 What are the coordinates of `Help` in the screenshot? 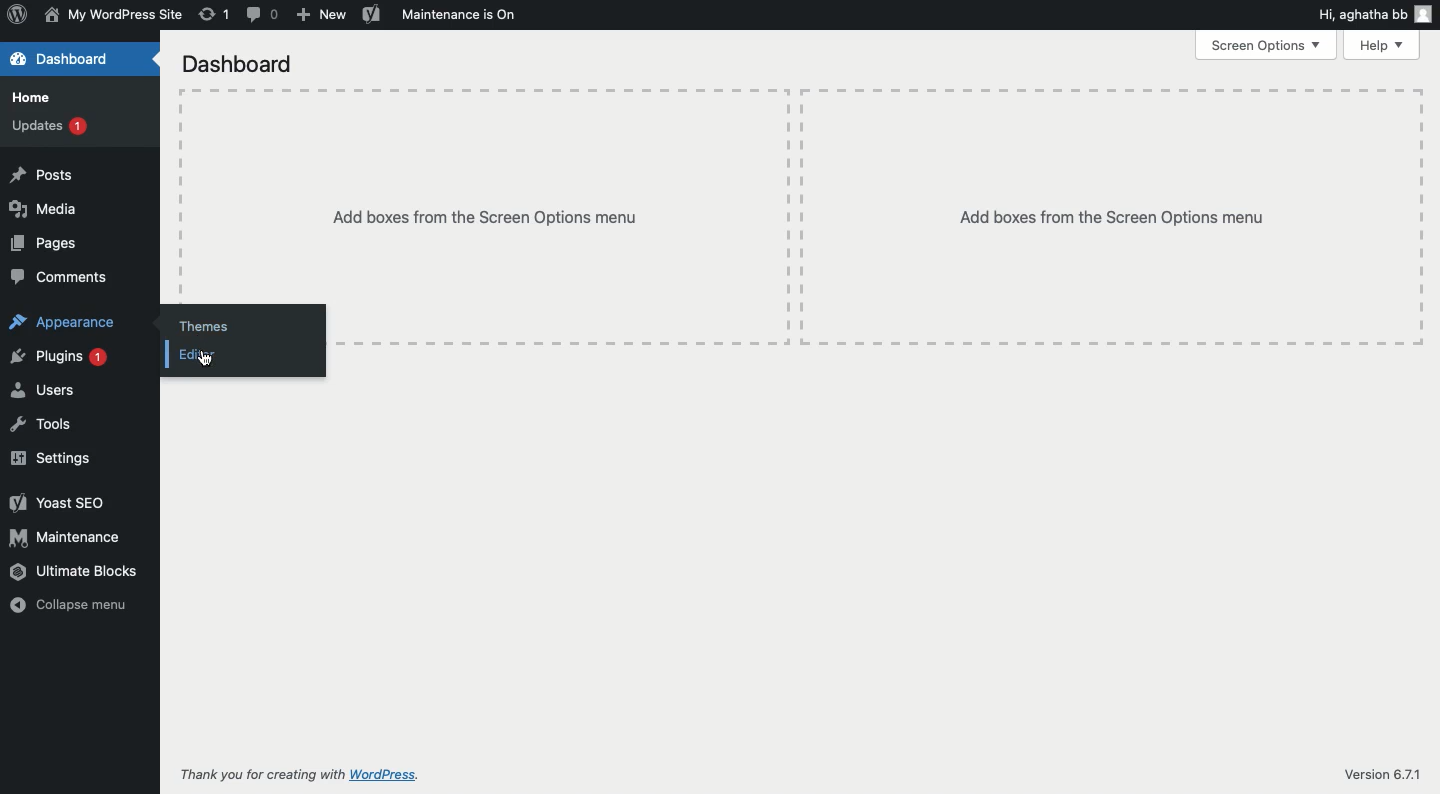 It's located at (1384, 46).